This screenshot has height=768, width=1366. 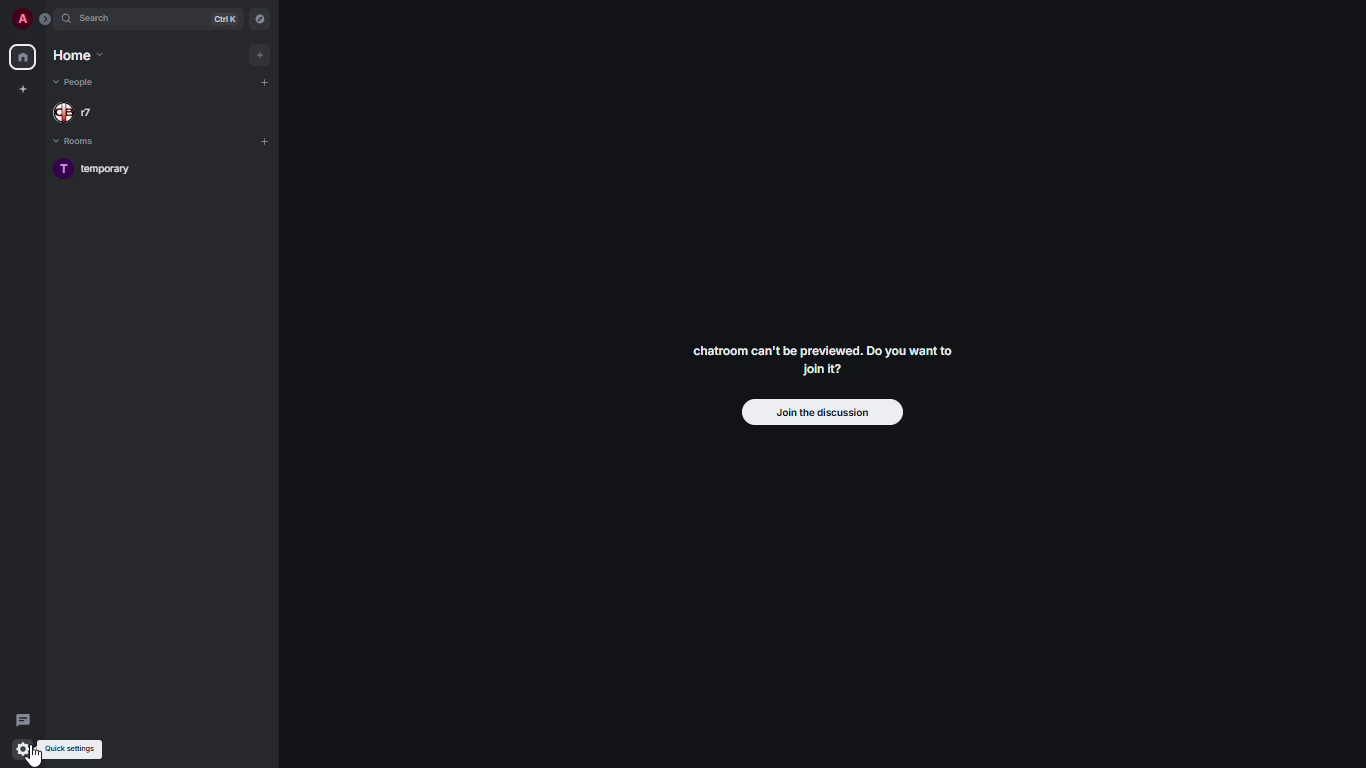 What do you see at coordinates (96, 18) in the screenshot?
I see `search` at bounding box center [96, 18].